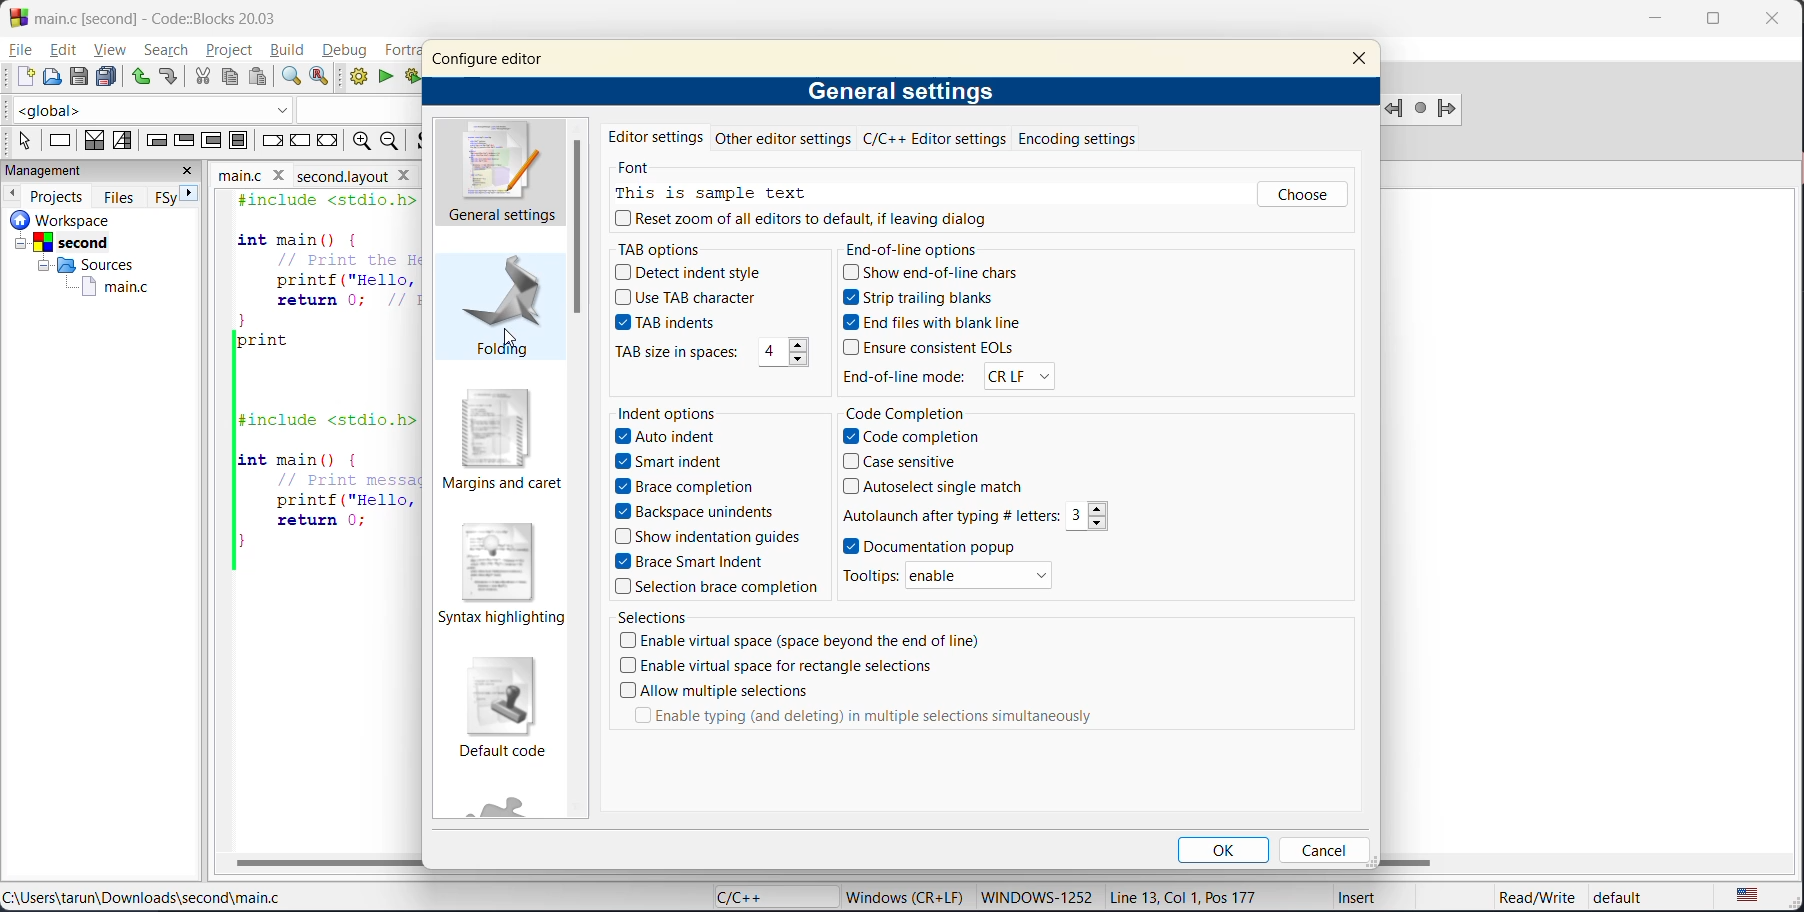  What do you see at coordinates (1325, 851) in the screenshot?
I see `cancel` at bounding box center [1325, 851].